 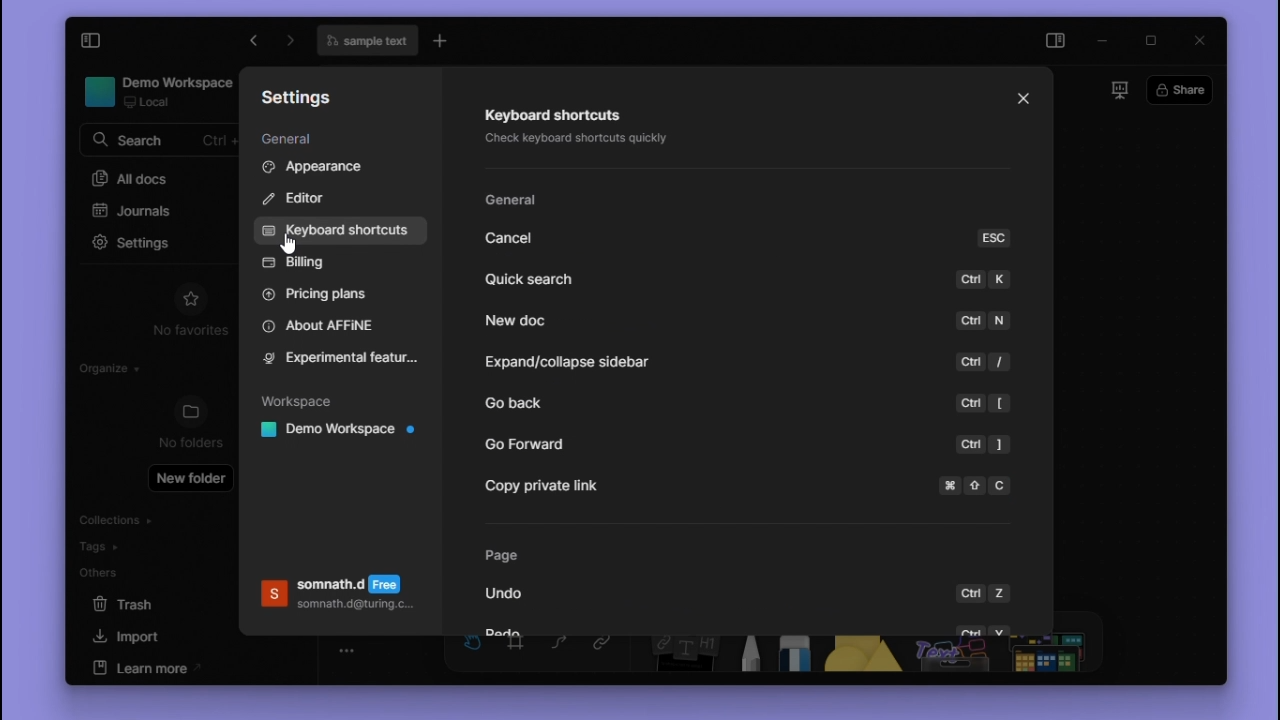 What do you see at coordinates (349, 650) in the screenshot?
I see `toggle zoom tool bar` at bounding box center [349, 650].